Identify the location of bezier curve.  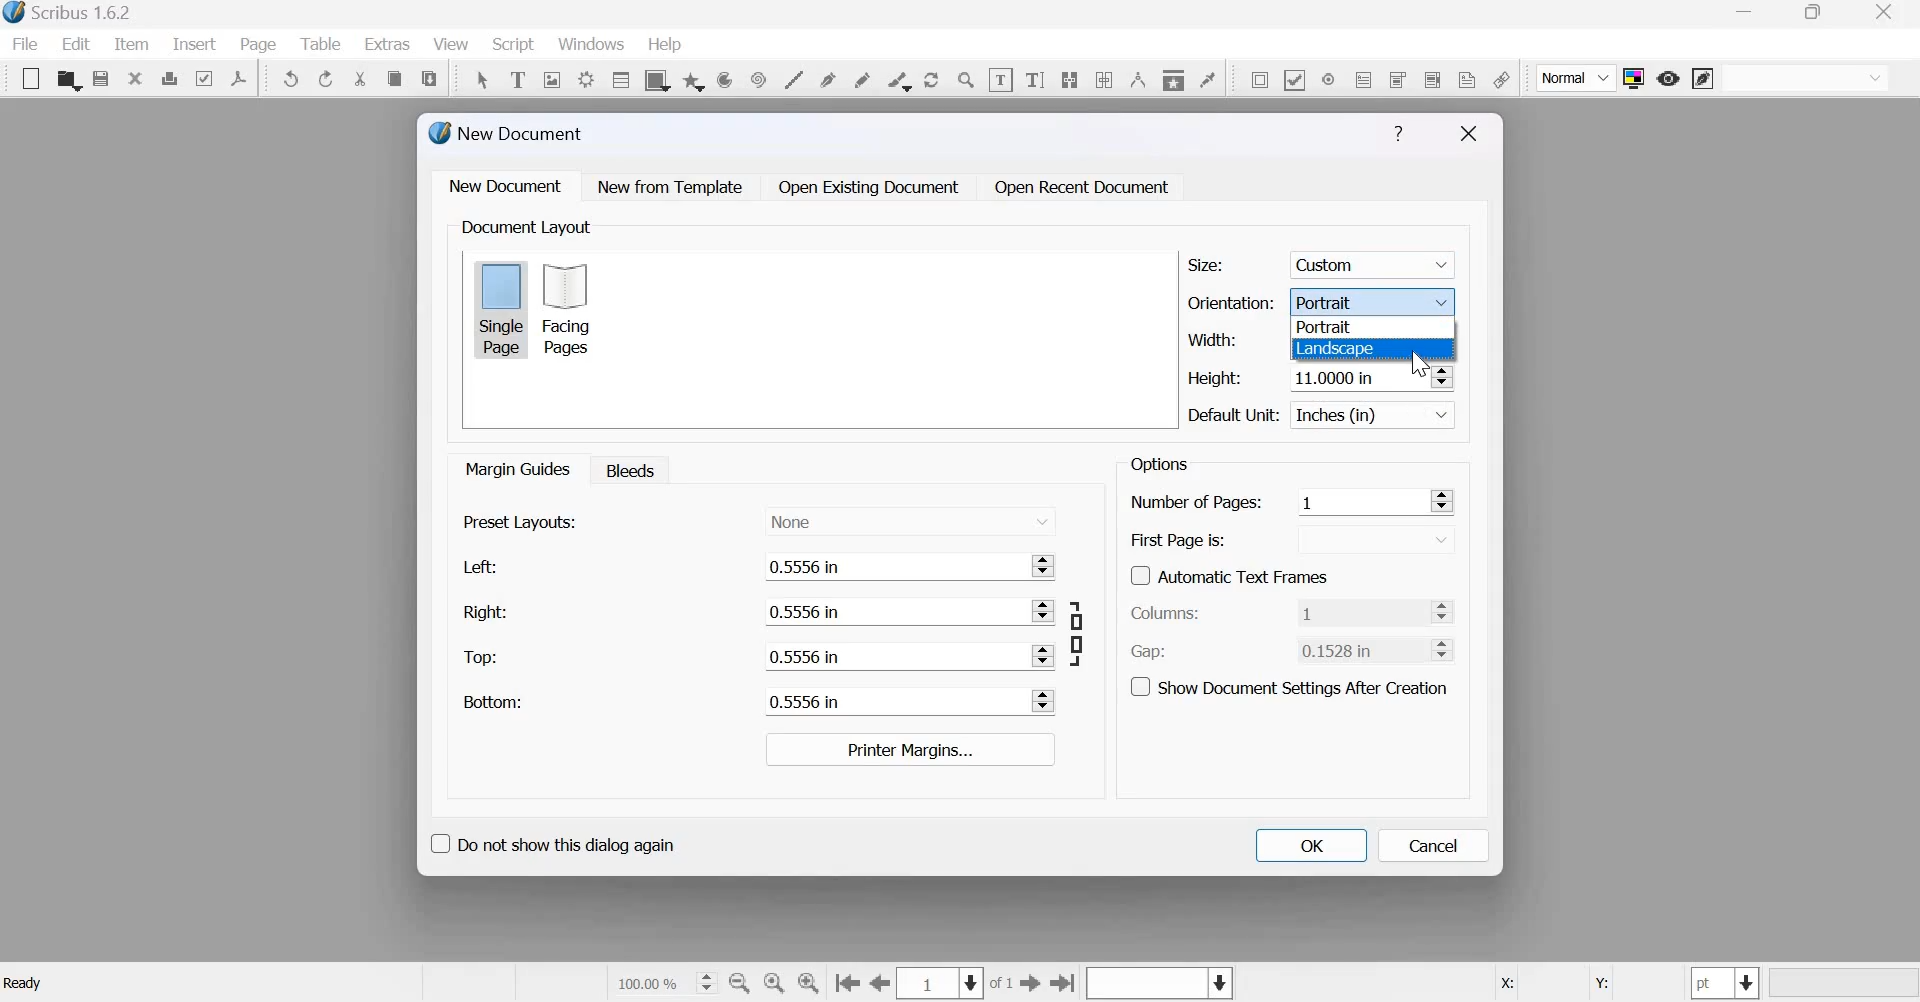
(830, 78).